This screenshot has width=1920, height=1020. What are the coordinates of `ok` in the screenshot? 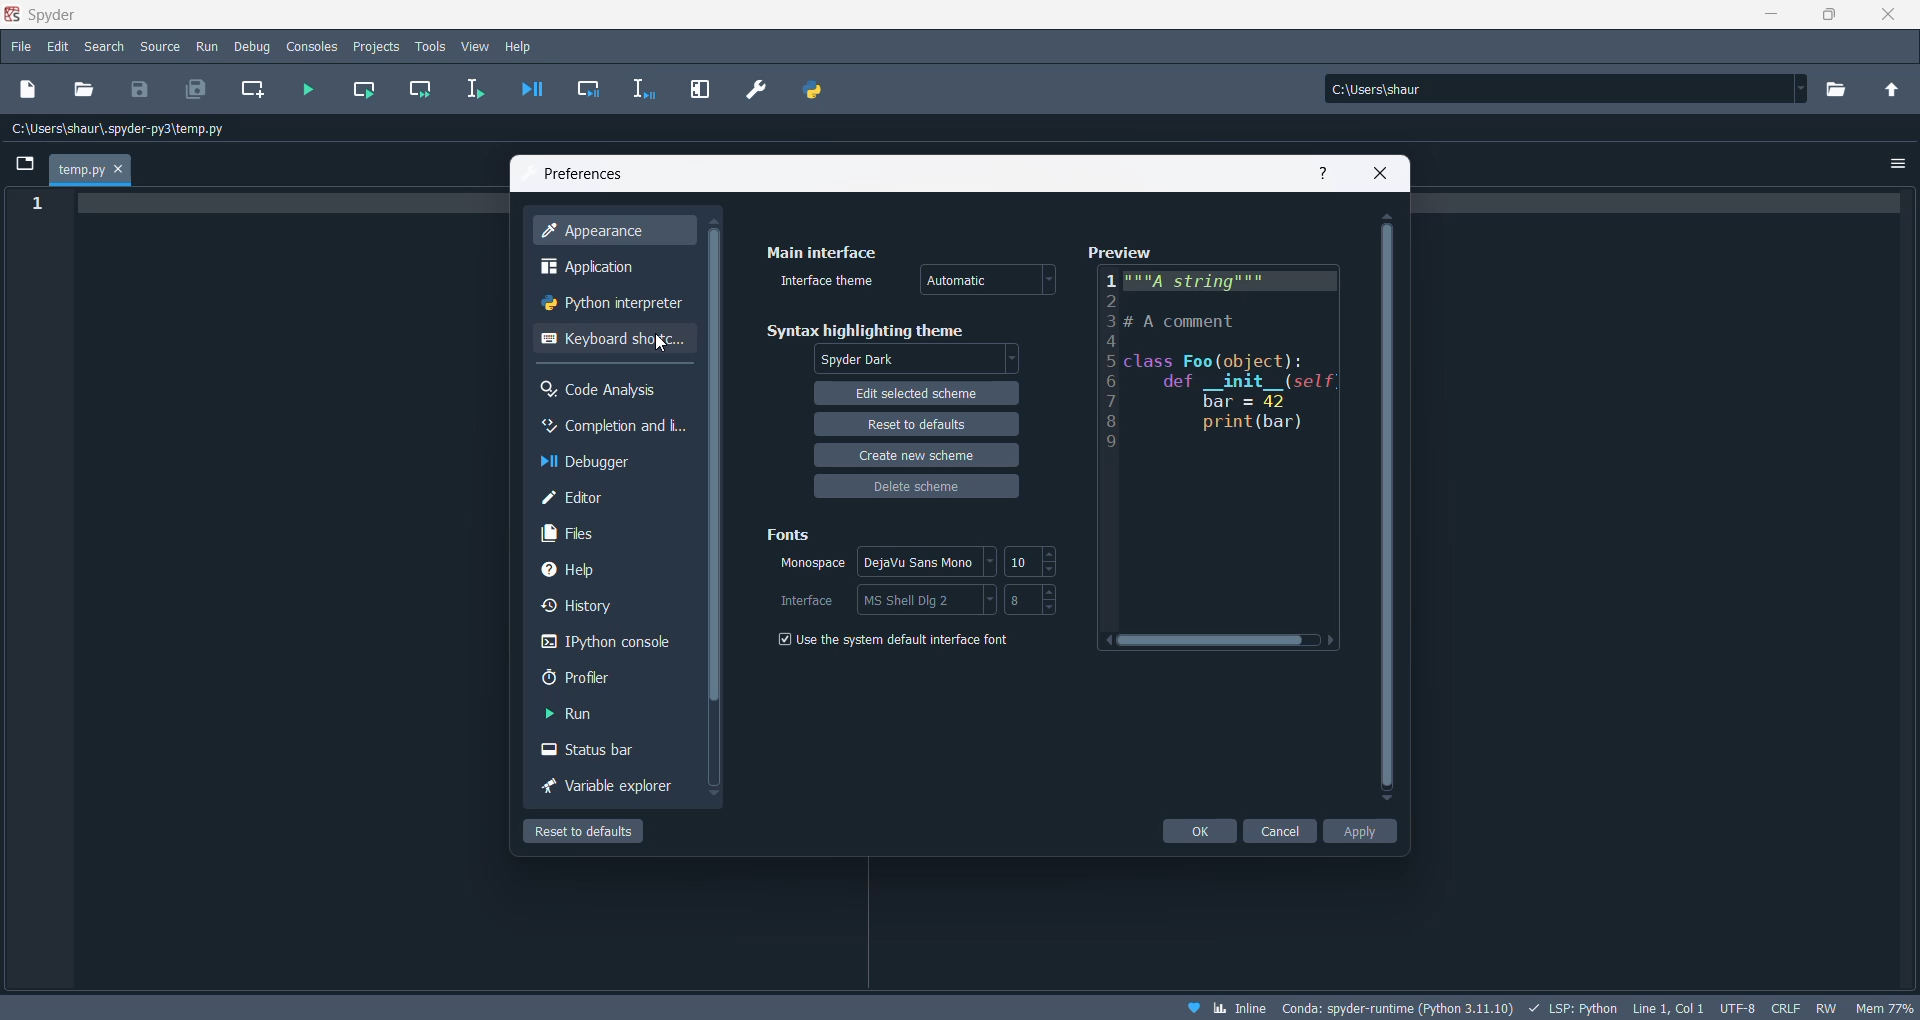 It's located at (1196, 831).